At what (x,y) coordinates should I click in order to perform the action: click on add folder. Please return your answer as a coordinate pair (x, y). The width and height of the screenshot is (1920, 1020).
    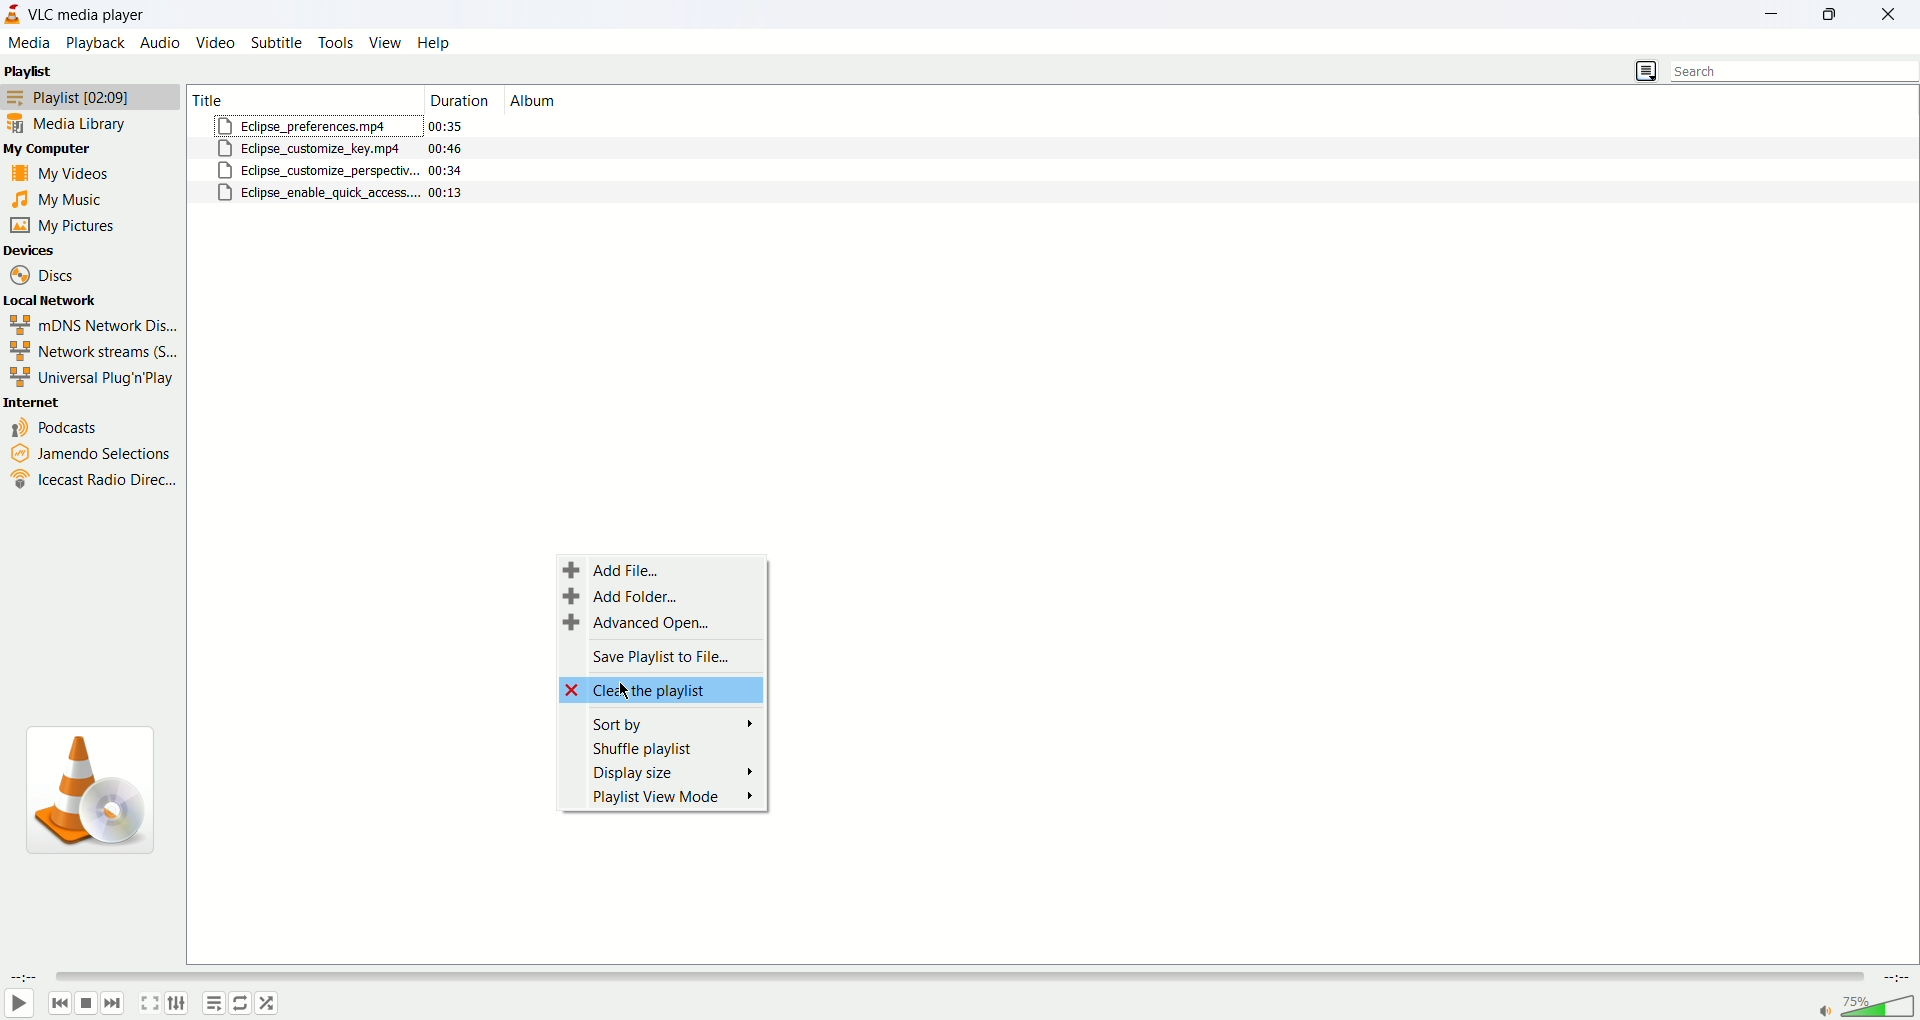
    Looking at the image, I should click on (626, 598).